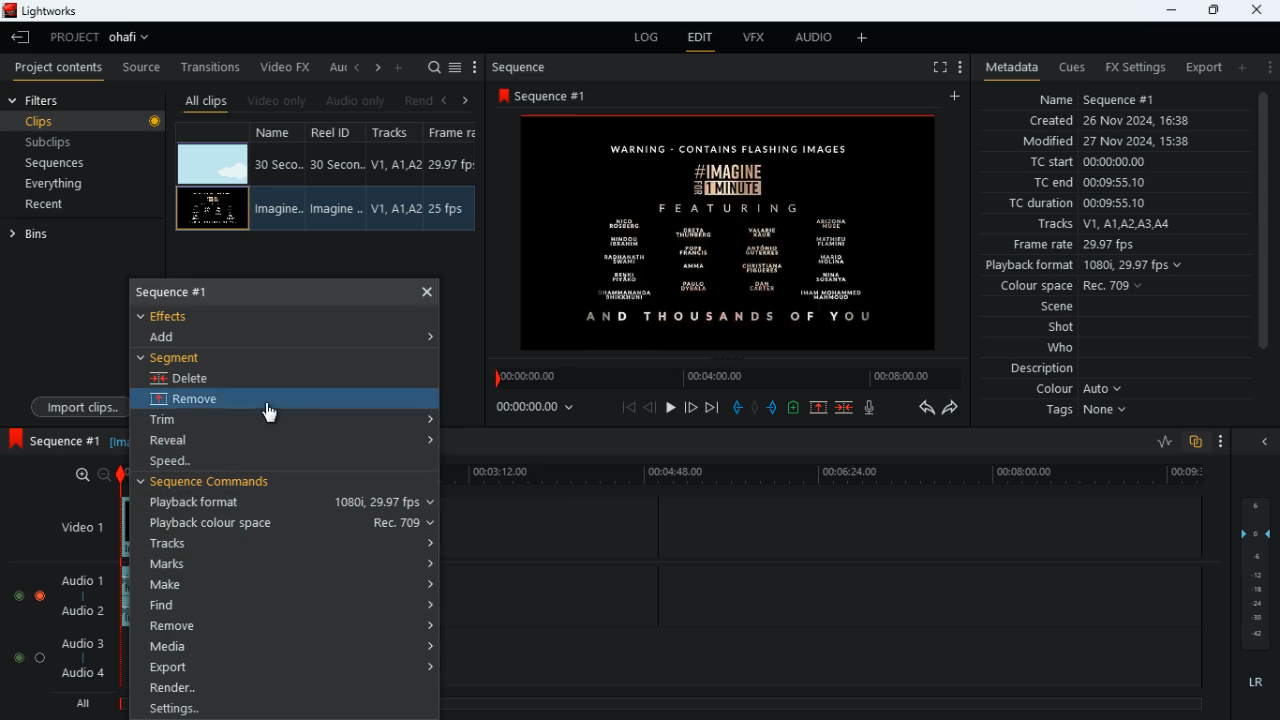 The width and height of the screenshot is (1280, 720). I want to click on trim, so click(288, 420).